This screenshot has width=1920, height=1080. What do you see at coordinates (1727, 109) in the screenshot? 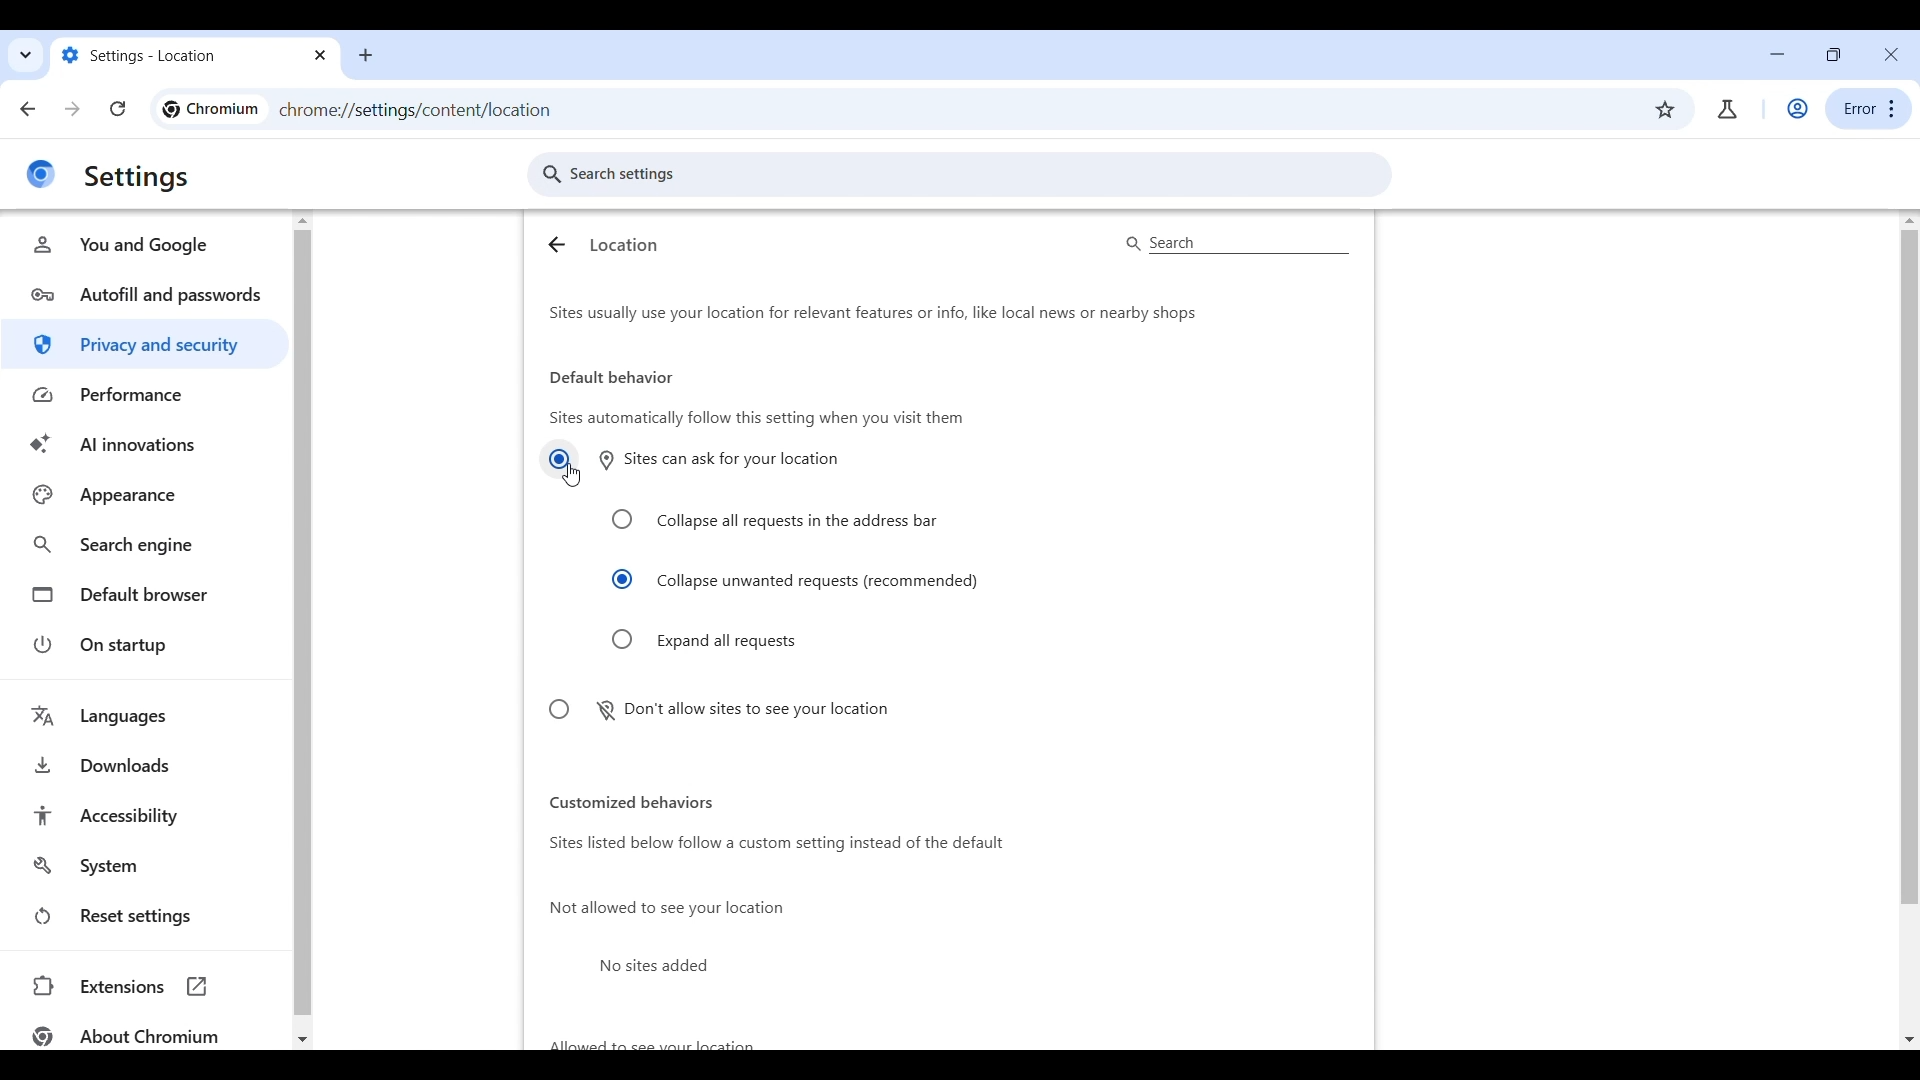
I see `Chrome labs` at bounding box center [1727, 109].